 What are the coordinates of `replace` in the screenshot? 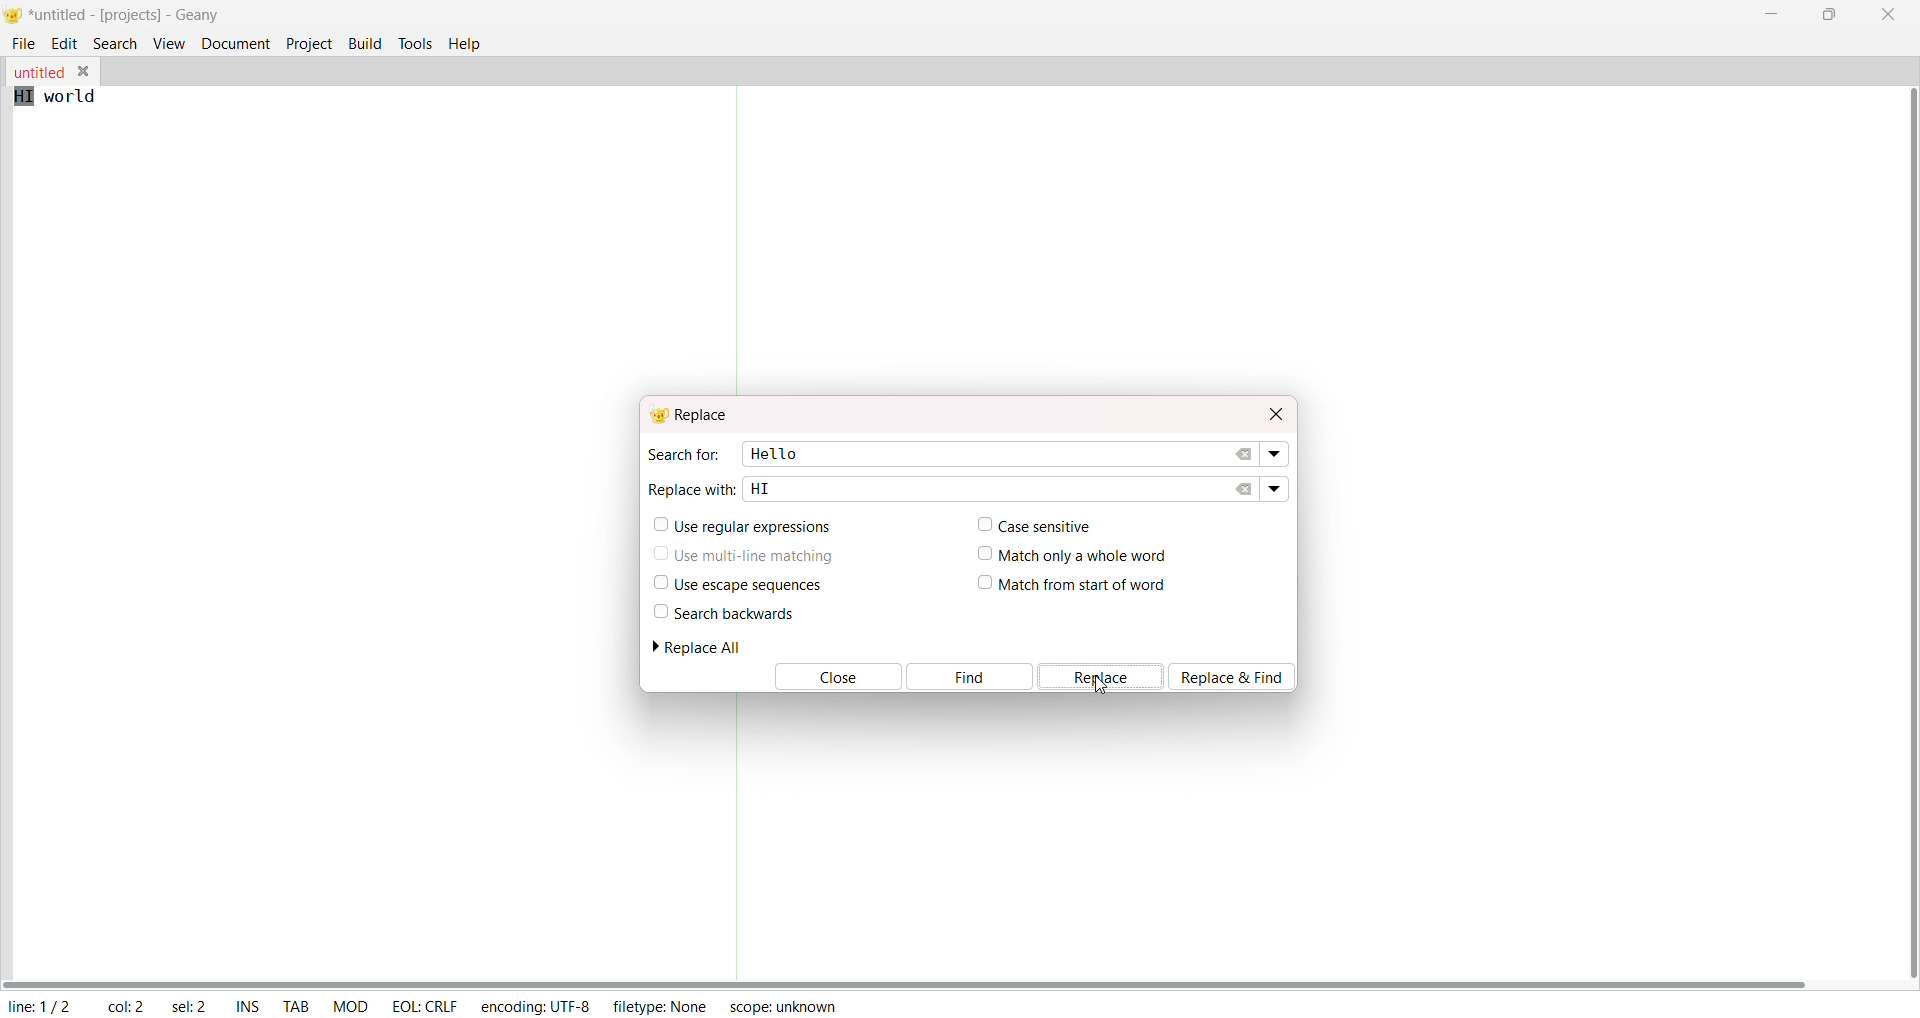 It's located at (694, 415).